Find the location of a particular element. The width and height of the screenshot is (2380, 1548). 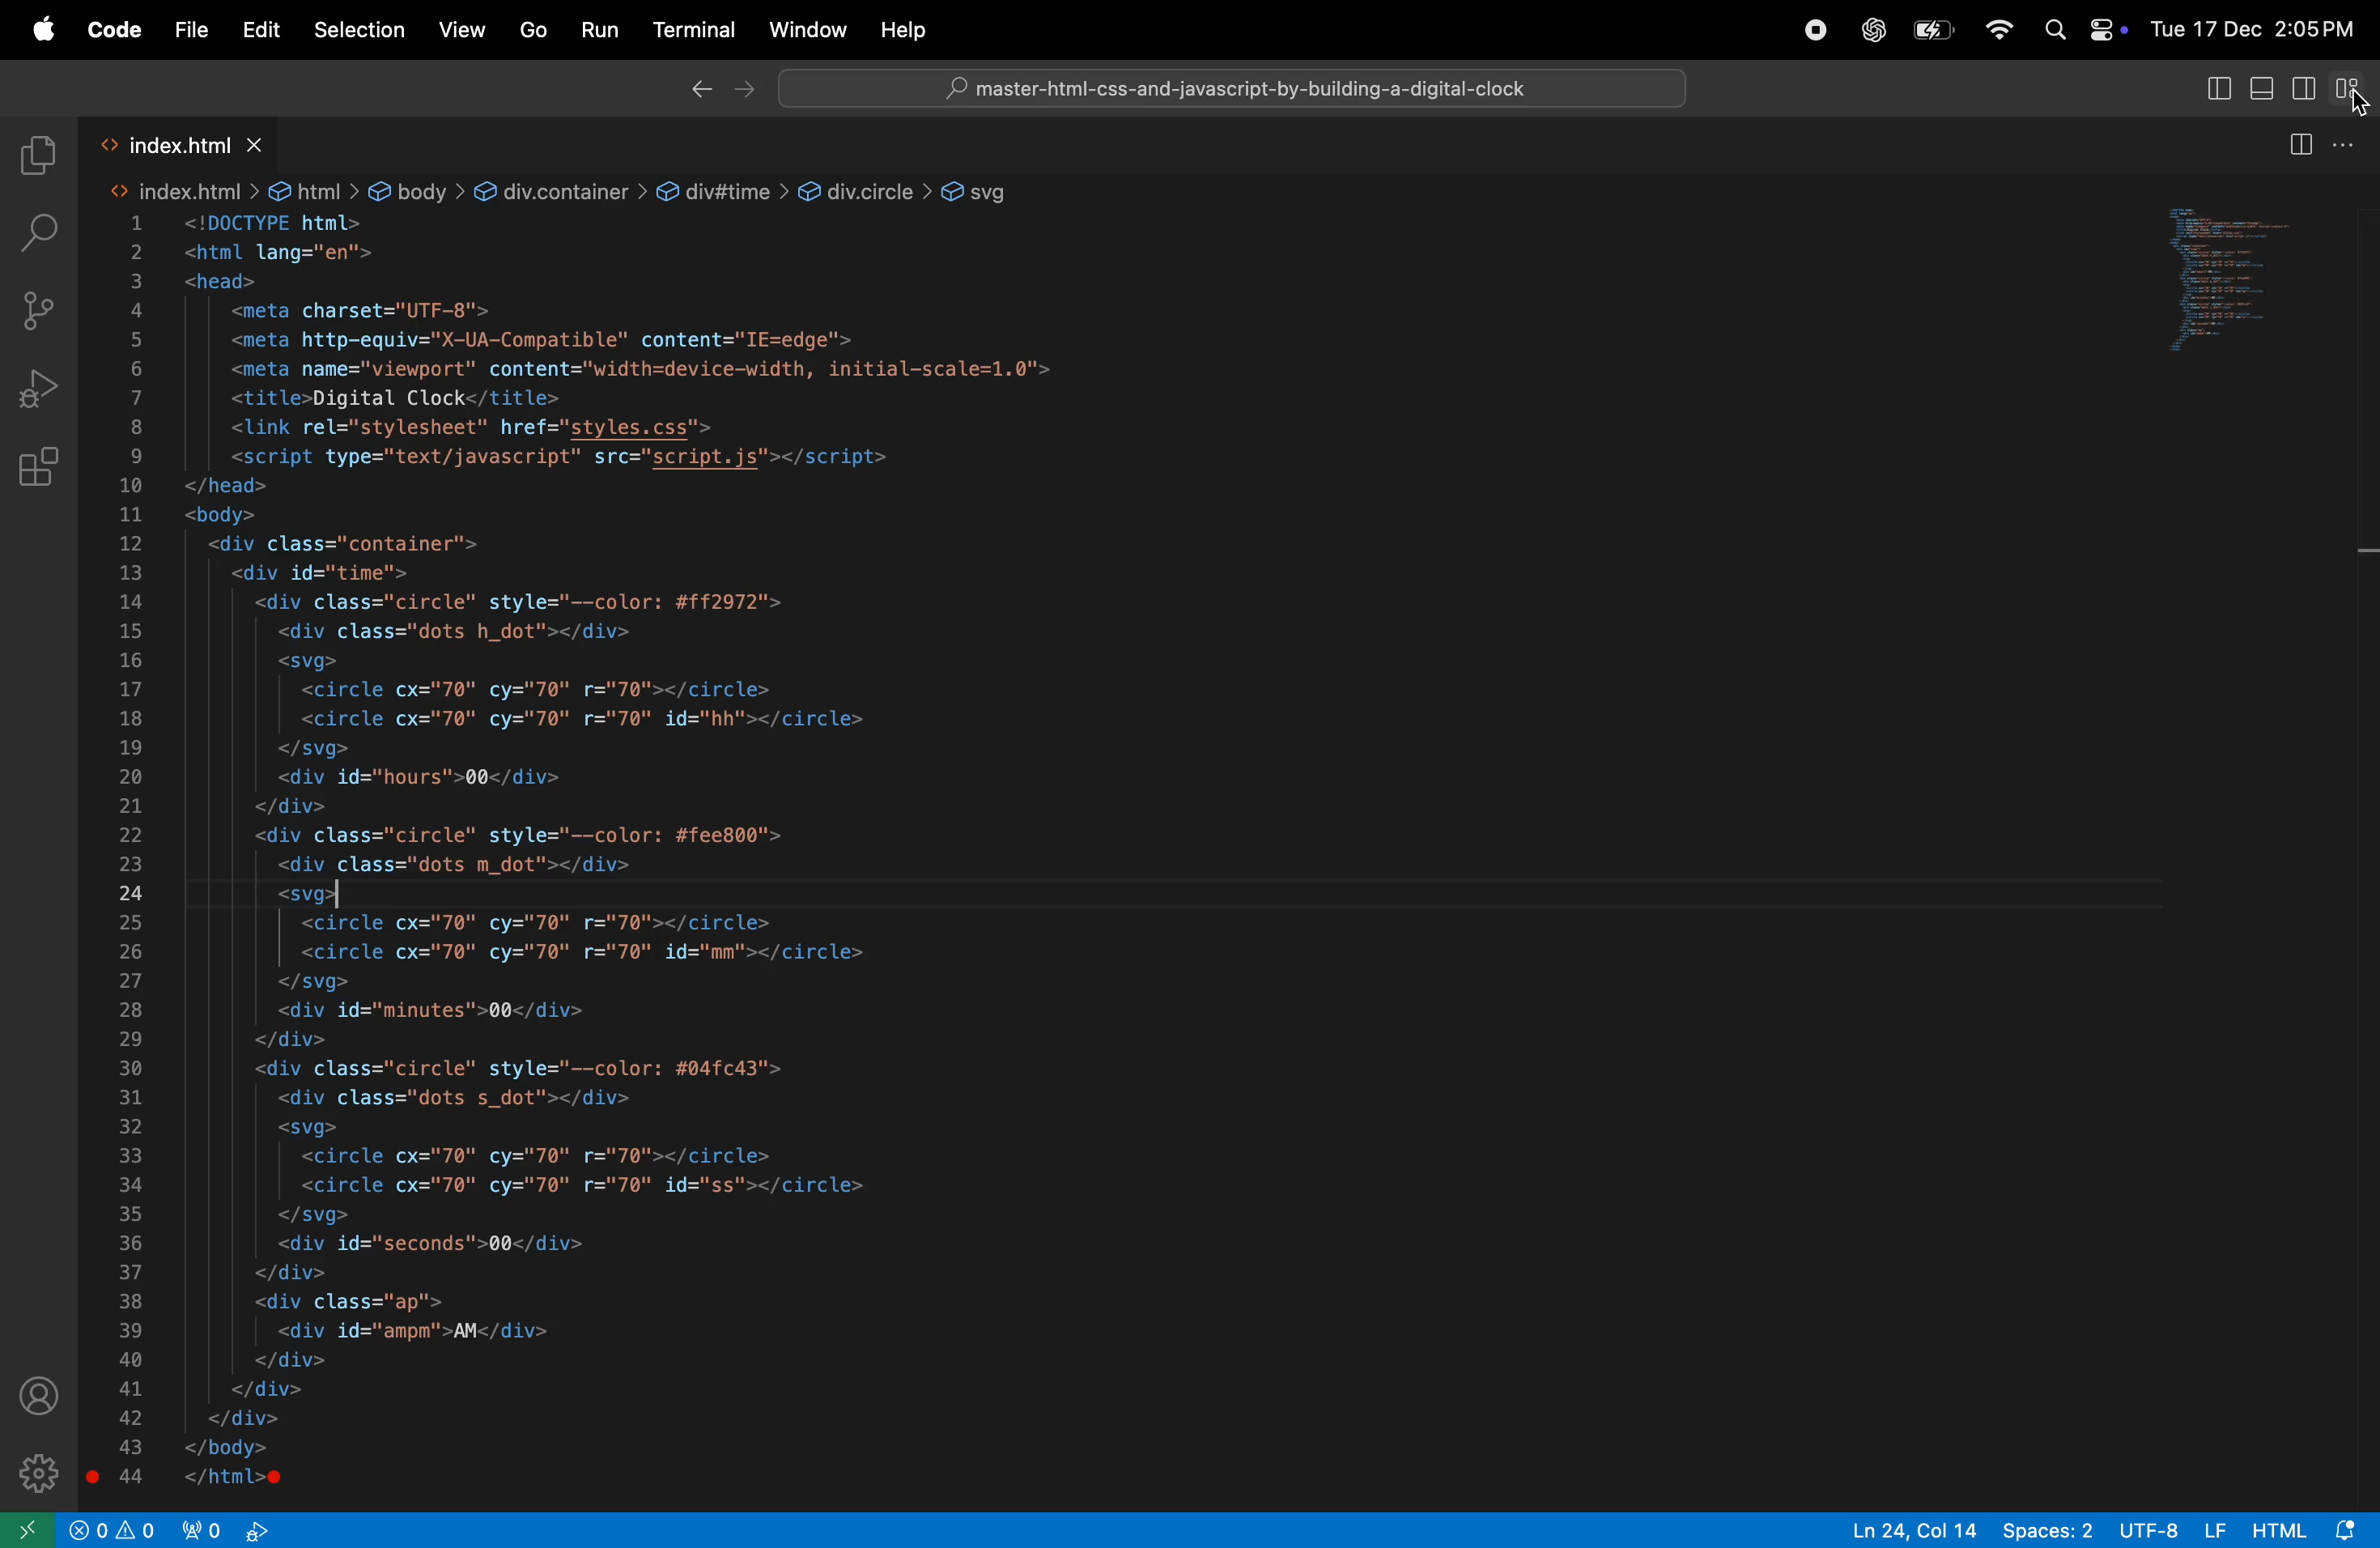

Spotlight is located at coordinates (2051, 32).